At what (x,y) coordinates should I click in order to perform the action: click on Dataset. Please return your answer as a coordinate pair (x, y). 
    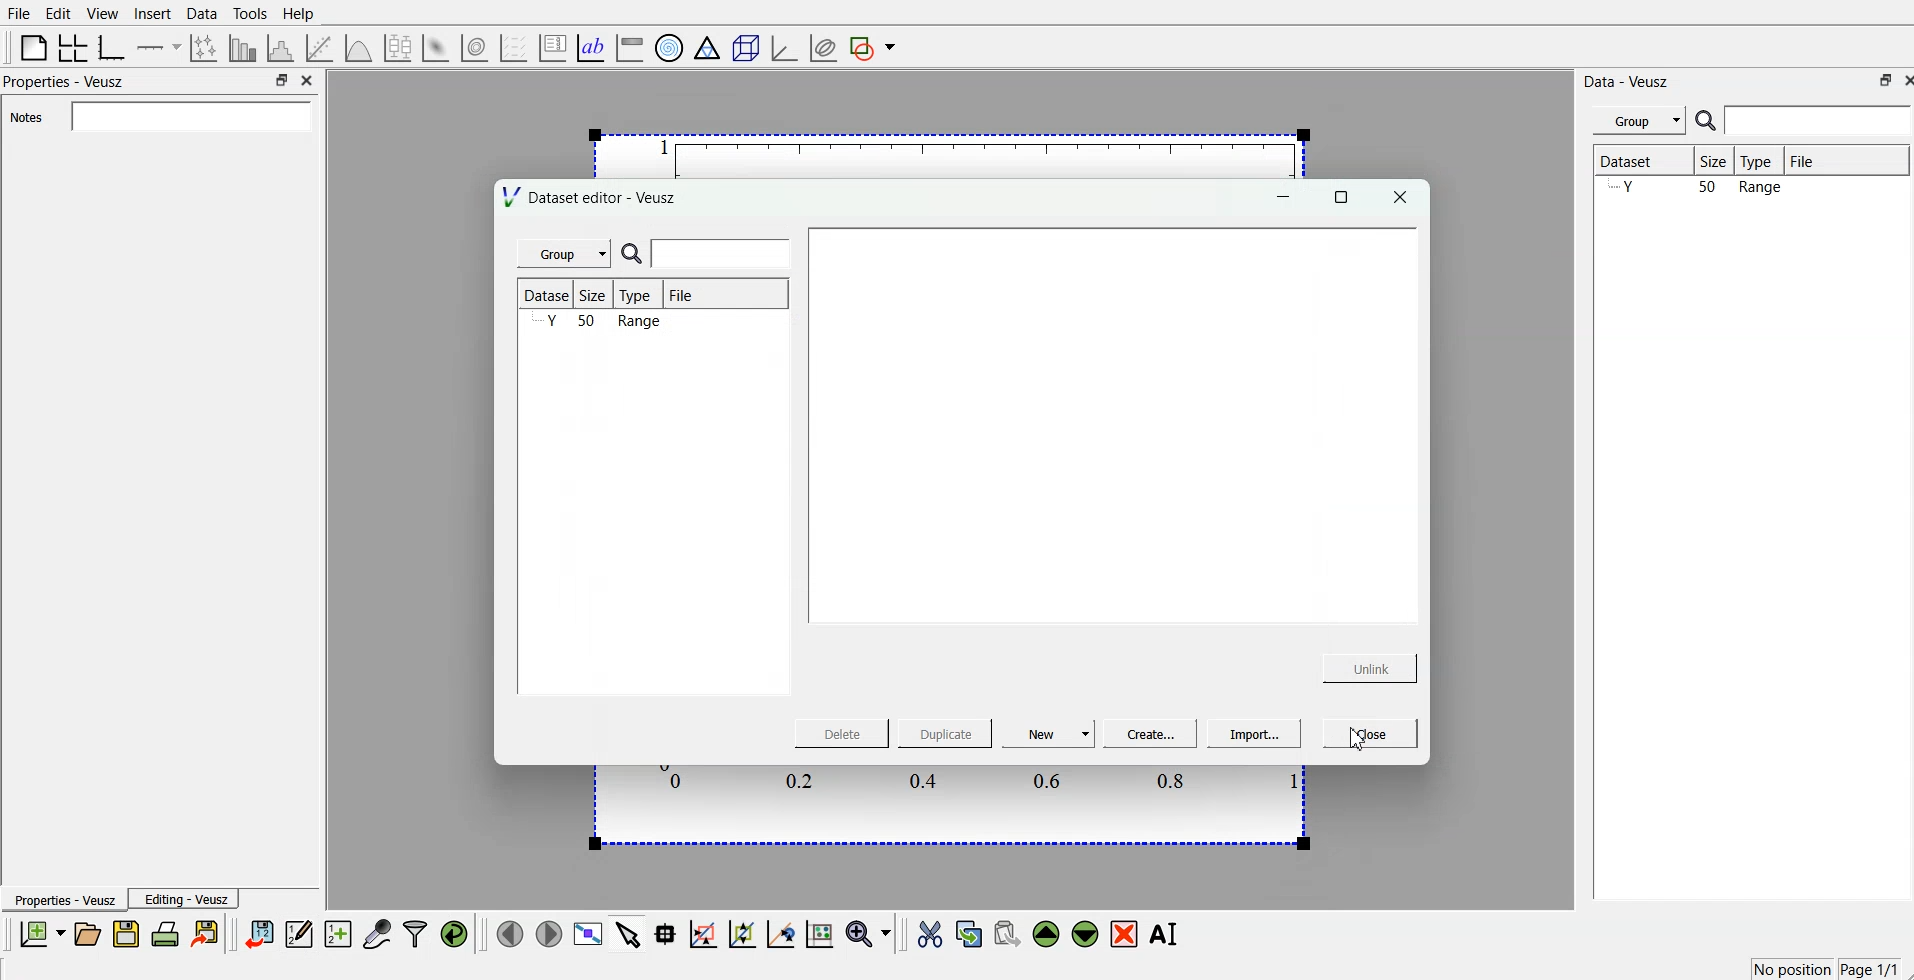
    Looking at the image, I should click on (1634, 160).